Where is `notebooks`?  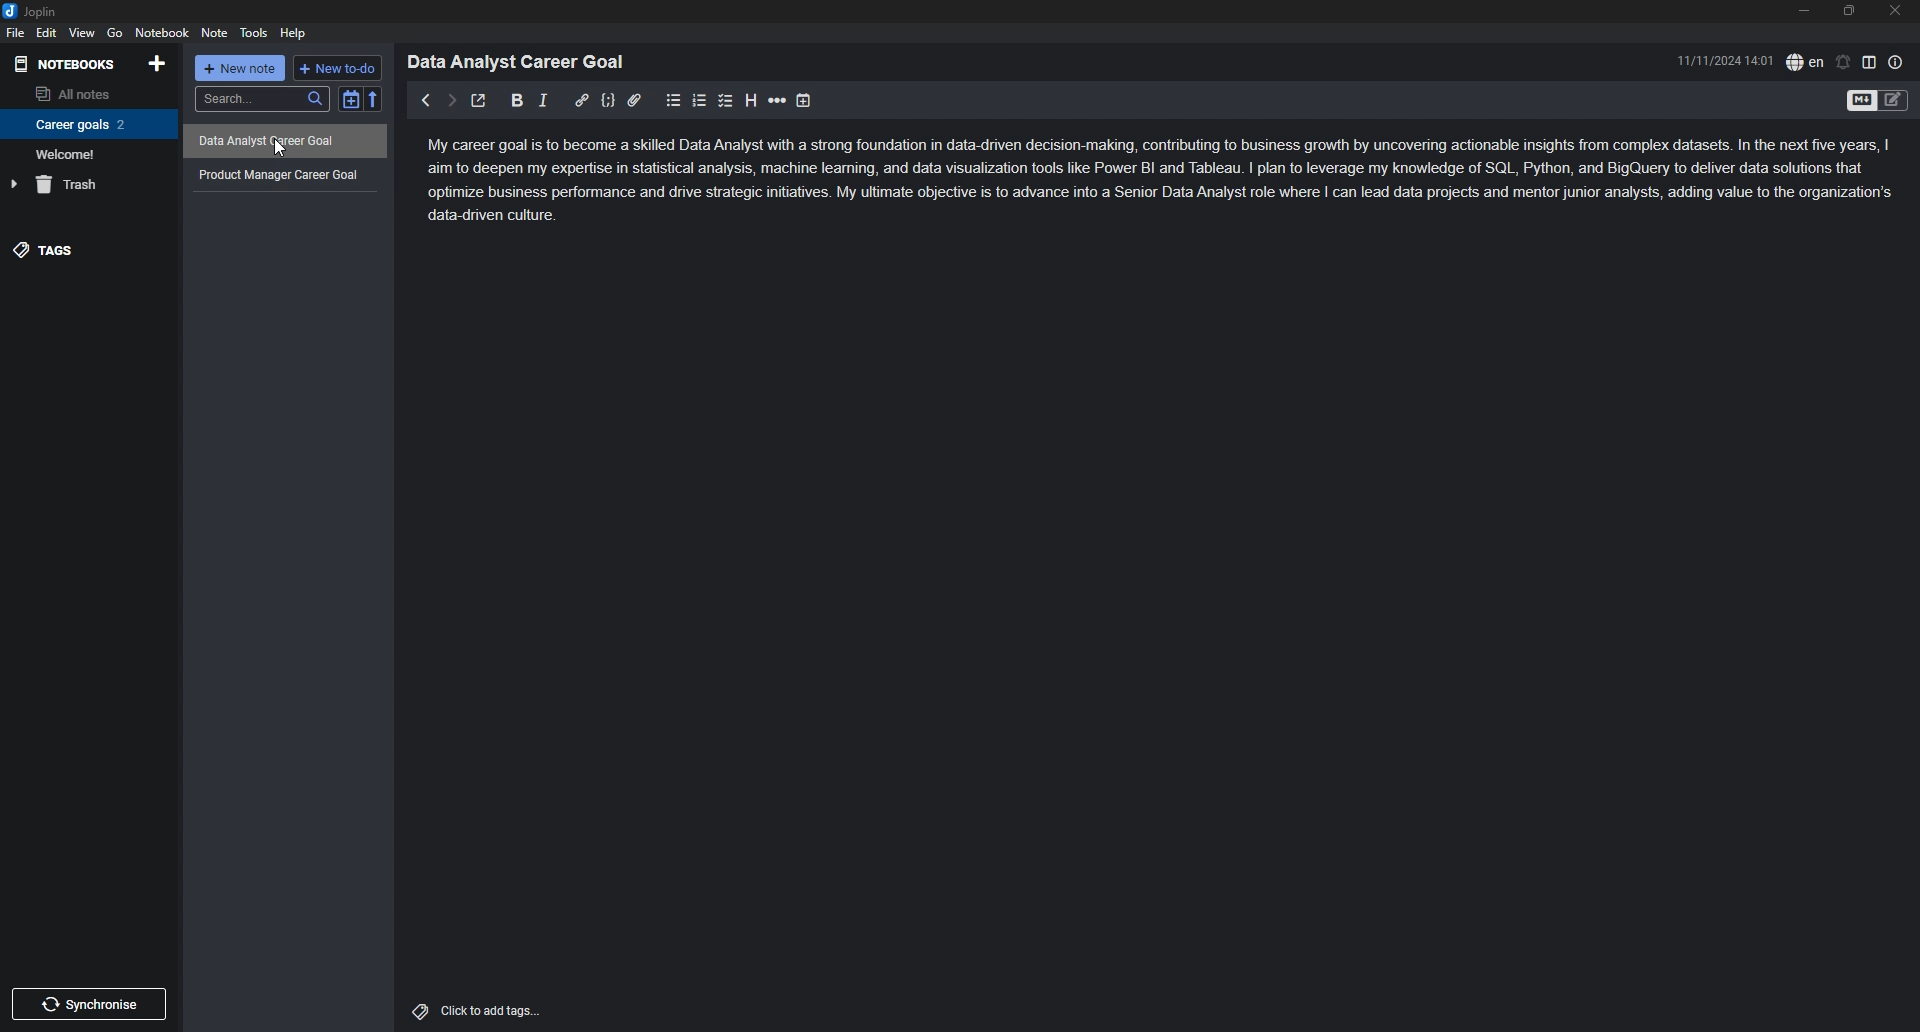 notebooks is located at coordinates (67, 65).